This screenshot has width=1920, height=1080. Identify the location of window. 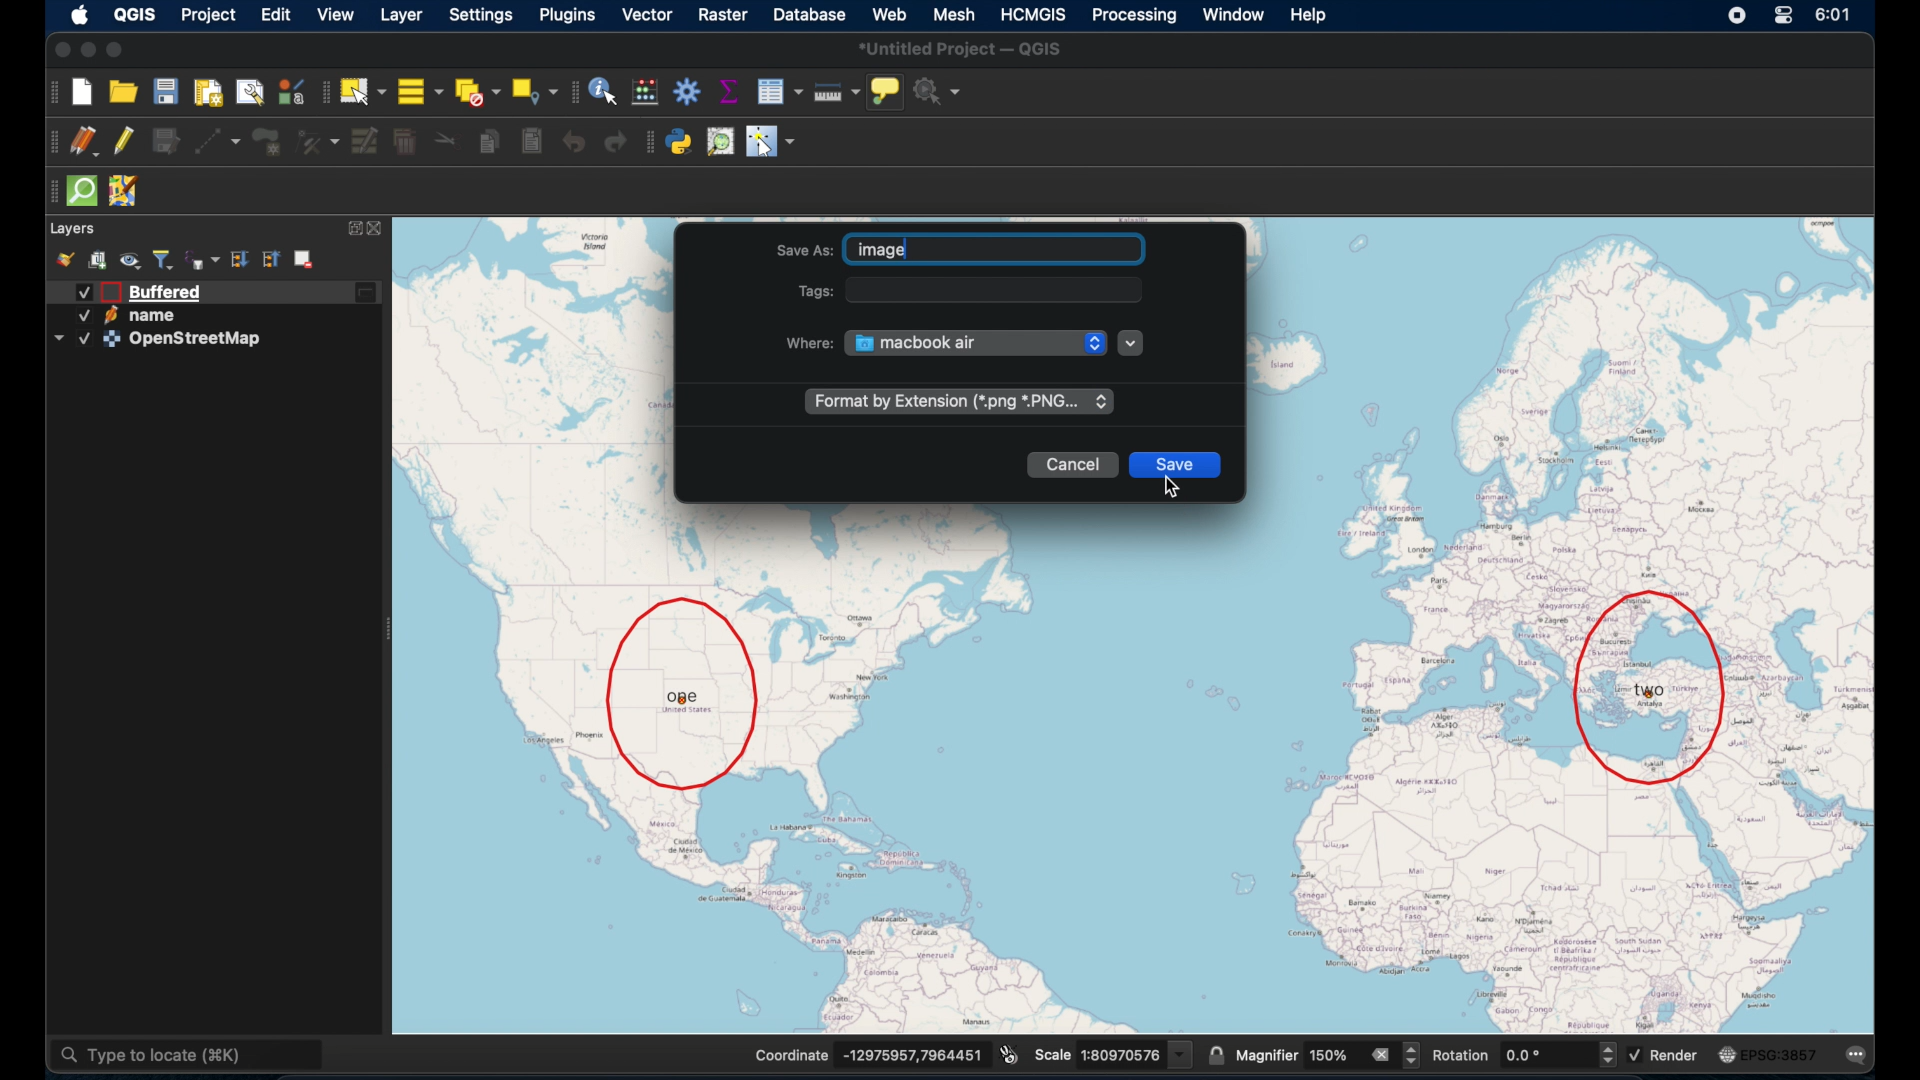
(1235, 16).